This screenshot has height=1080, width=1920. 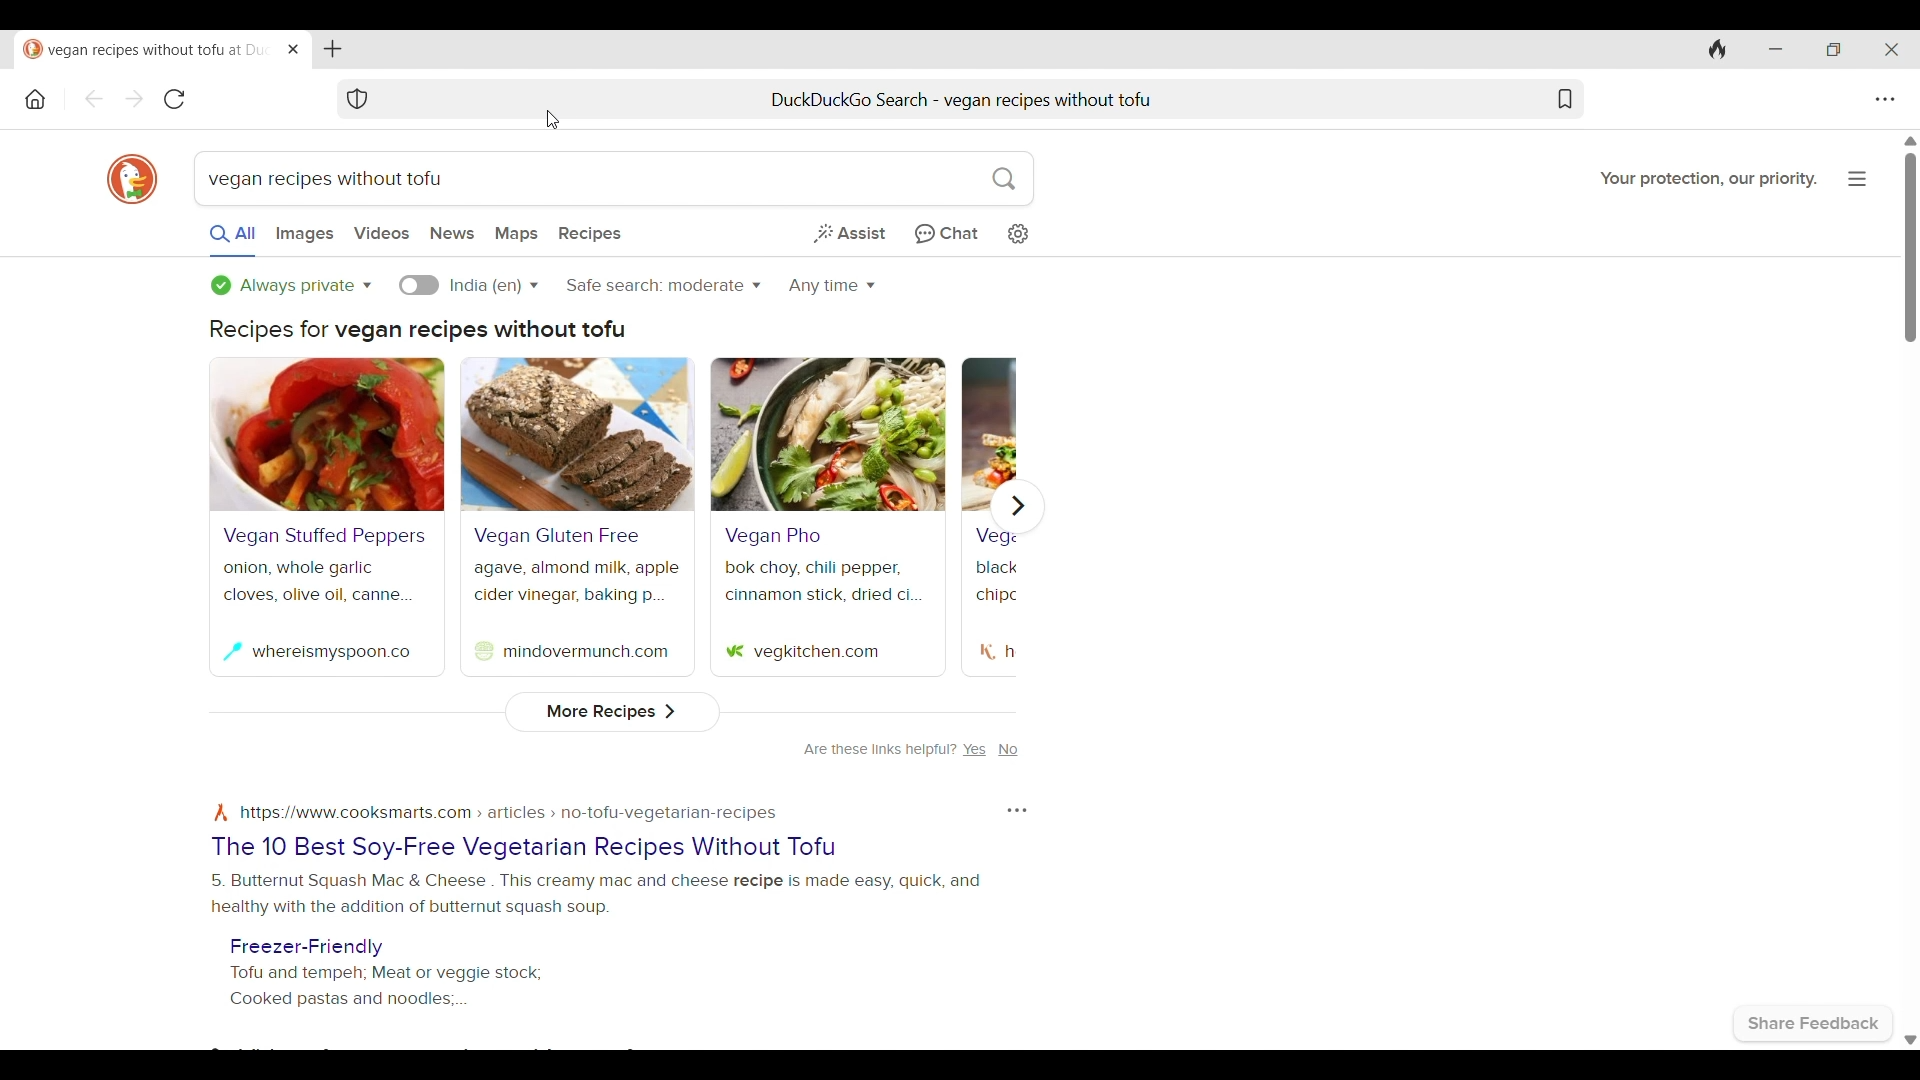 What do you see at coordinates (320, 582) in the screenshot?
I see `onion, whole garlic cloves, olive oil, canne...` at bounding box center [320, 582].